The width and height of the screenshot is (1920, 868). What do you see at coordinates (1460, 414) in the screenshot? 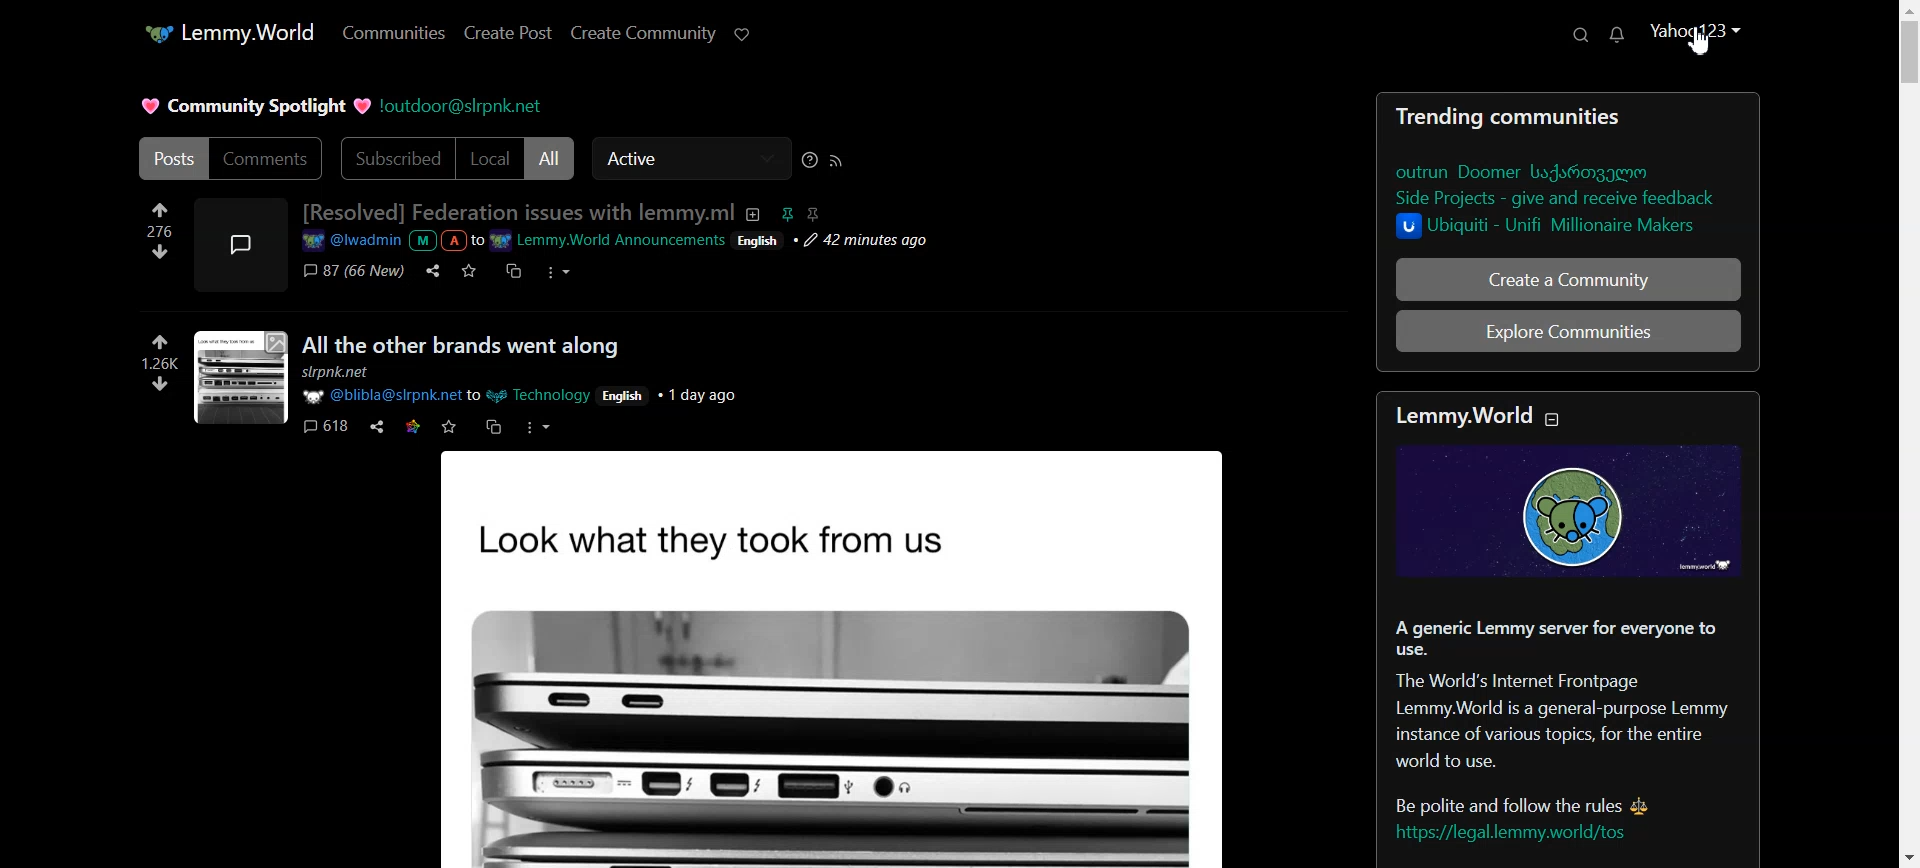
I see `lemmy.world` at bounding box center [1460, 414].